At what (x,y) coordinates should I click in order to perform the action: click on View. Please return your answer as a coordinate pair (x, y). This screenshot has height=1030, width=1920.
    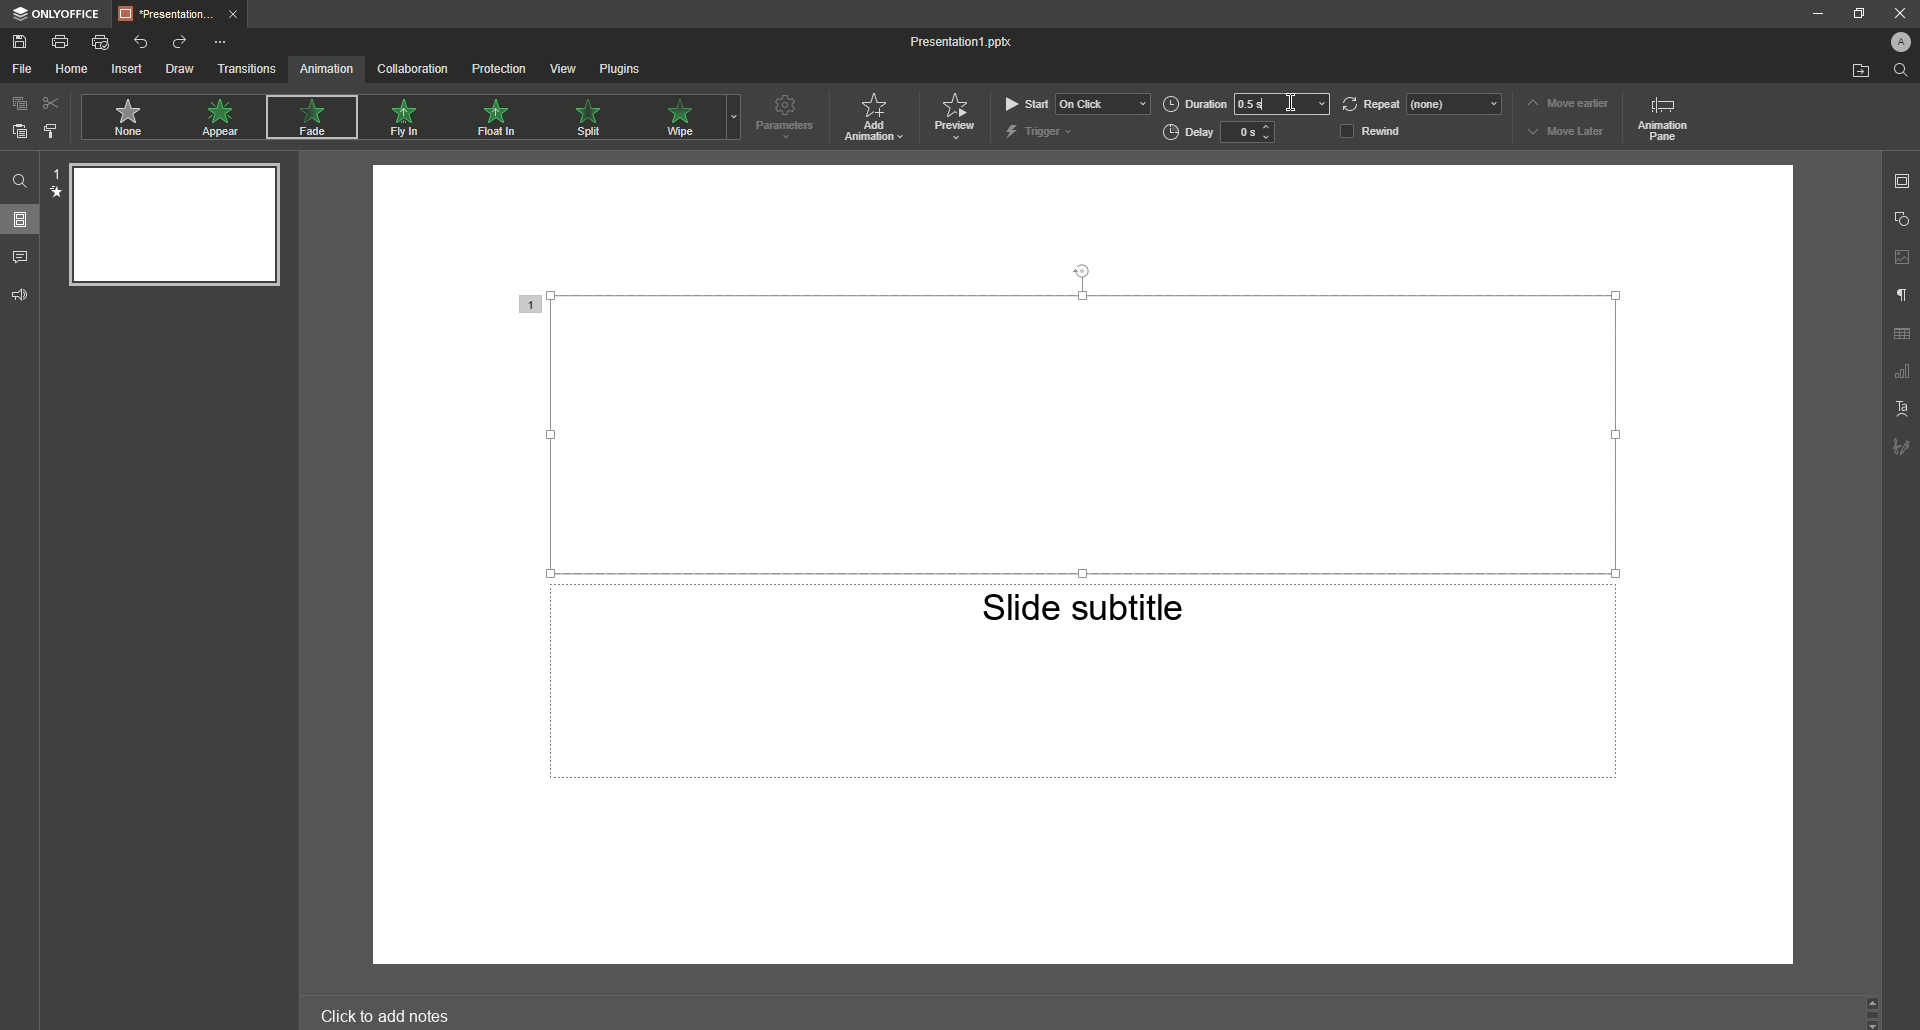
    Looking at the image, I should click on (562, 68).